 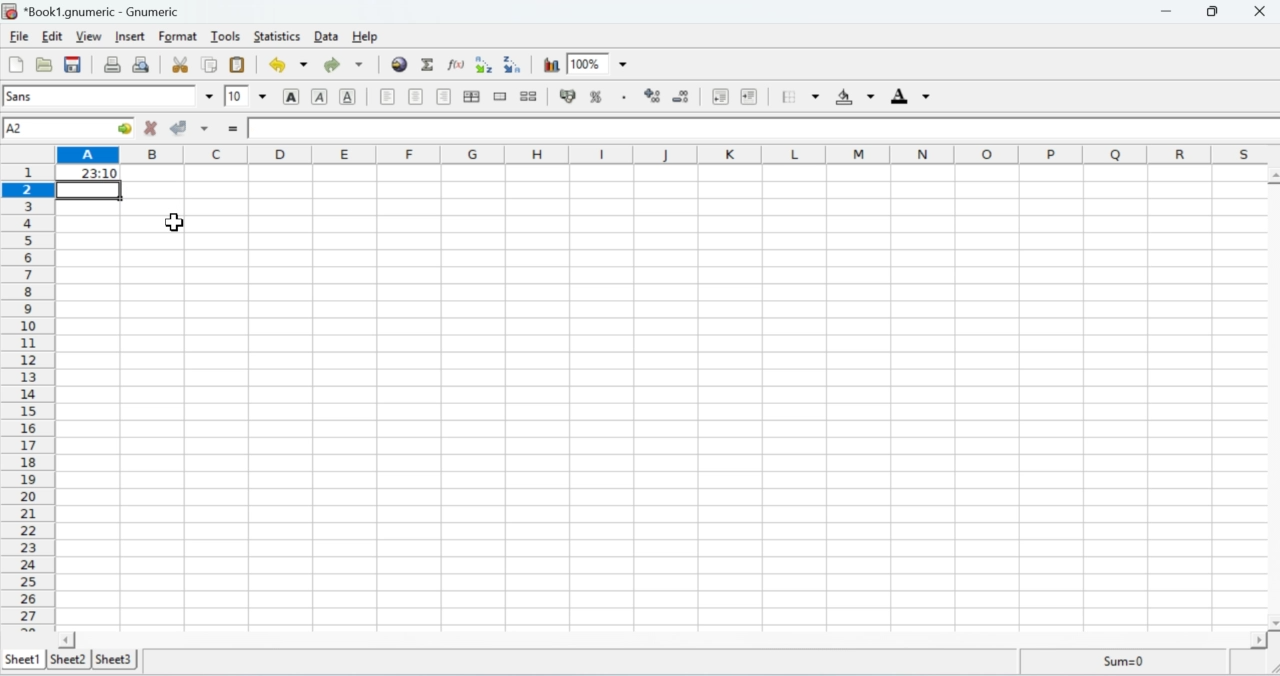 What do you see at coordinates (365, 36) in the screenshot?
I see `Help` at bounding box center [365, 36].